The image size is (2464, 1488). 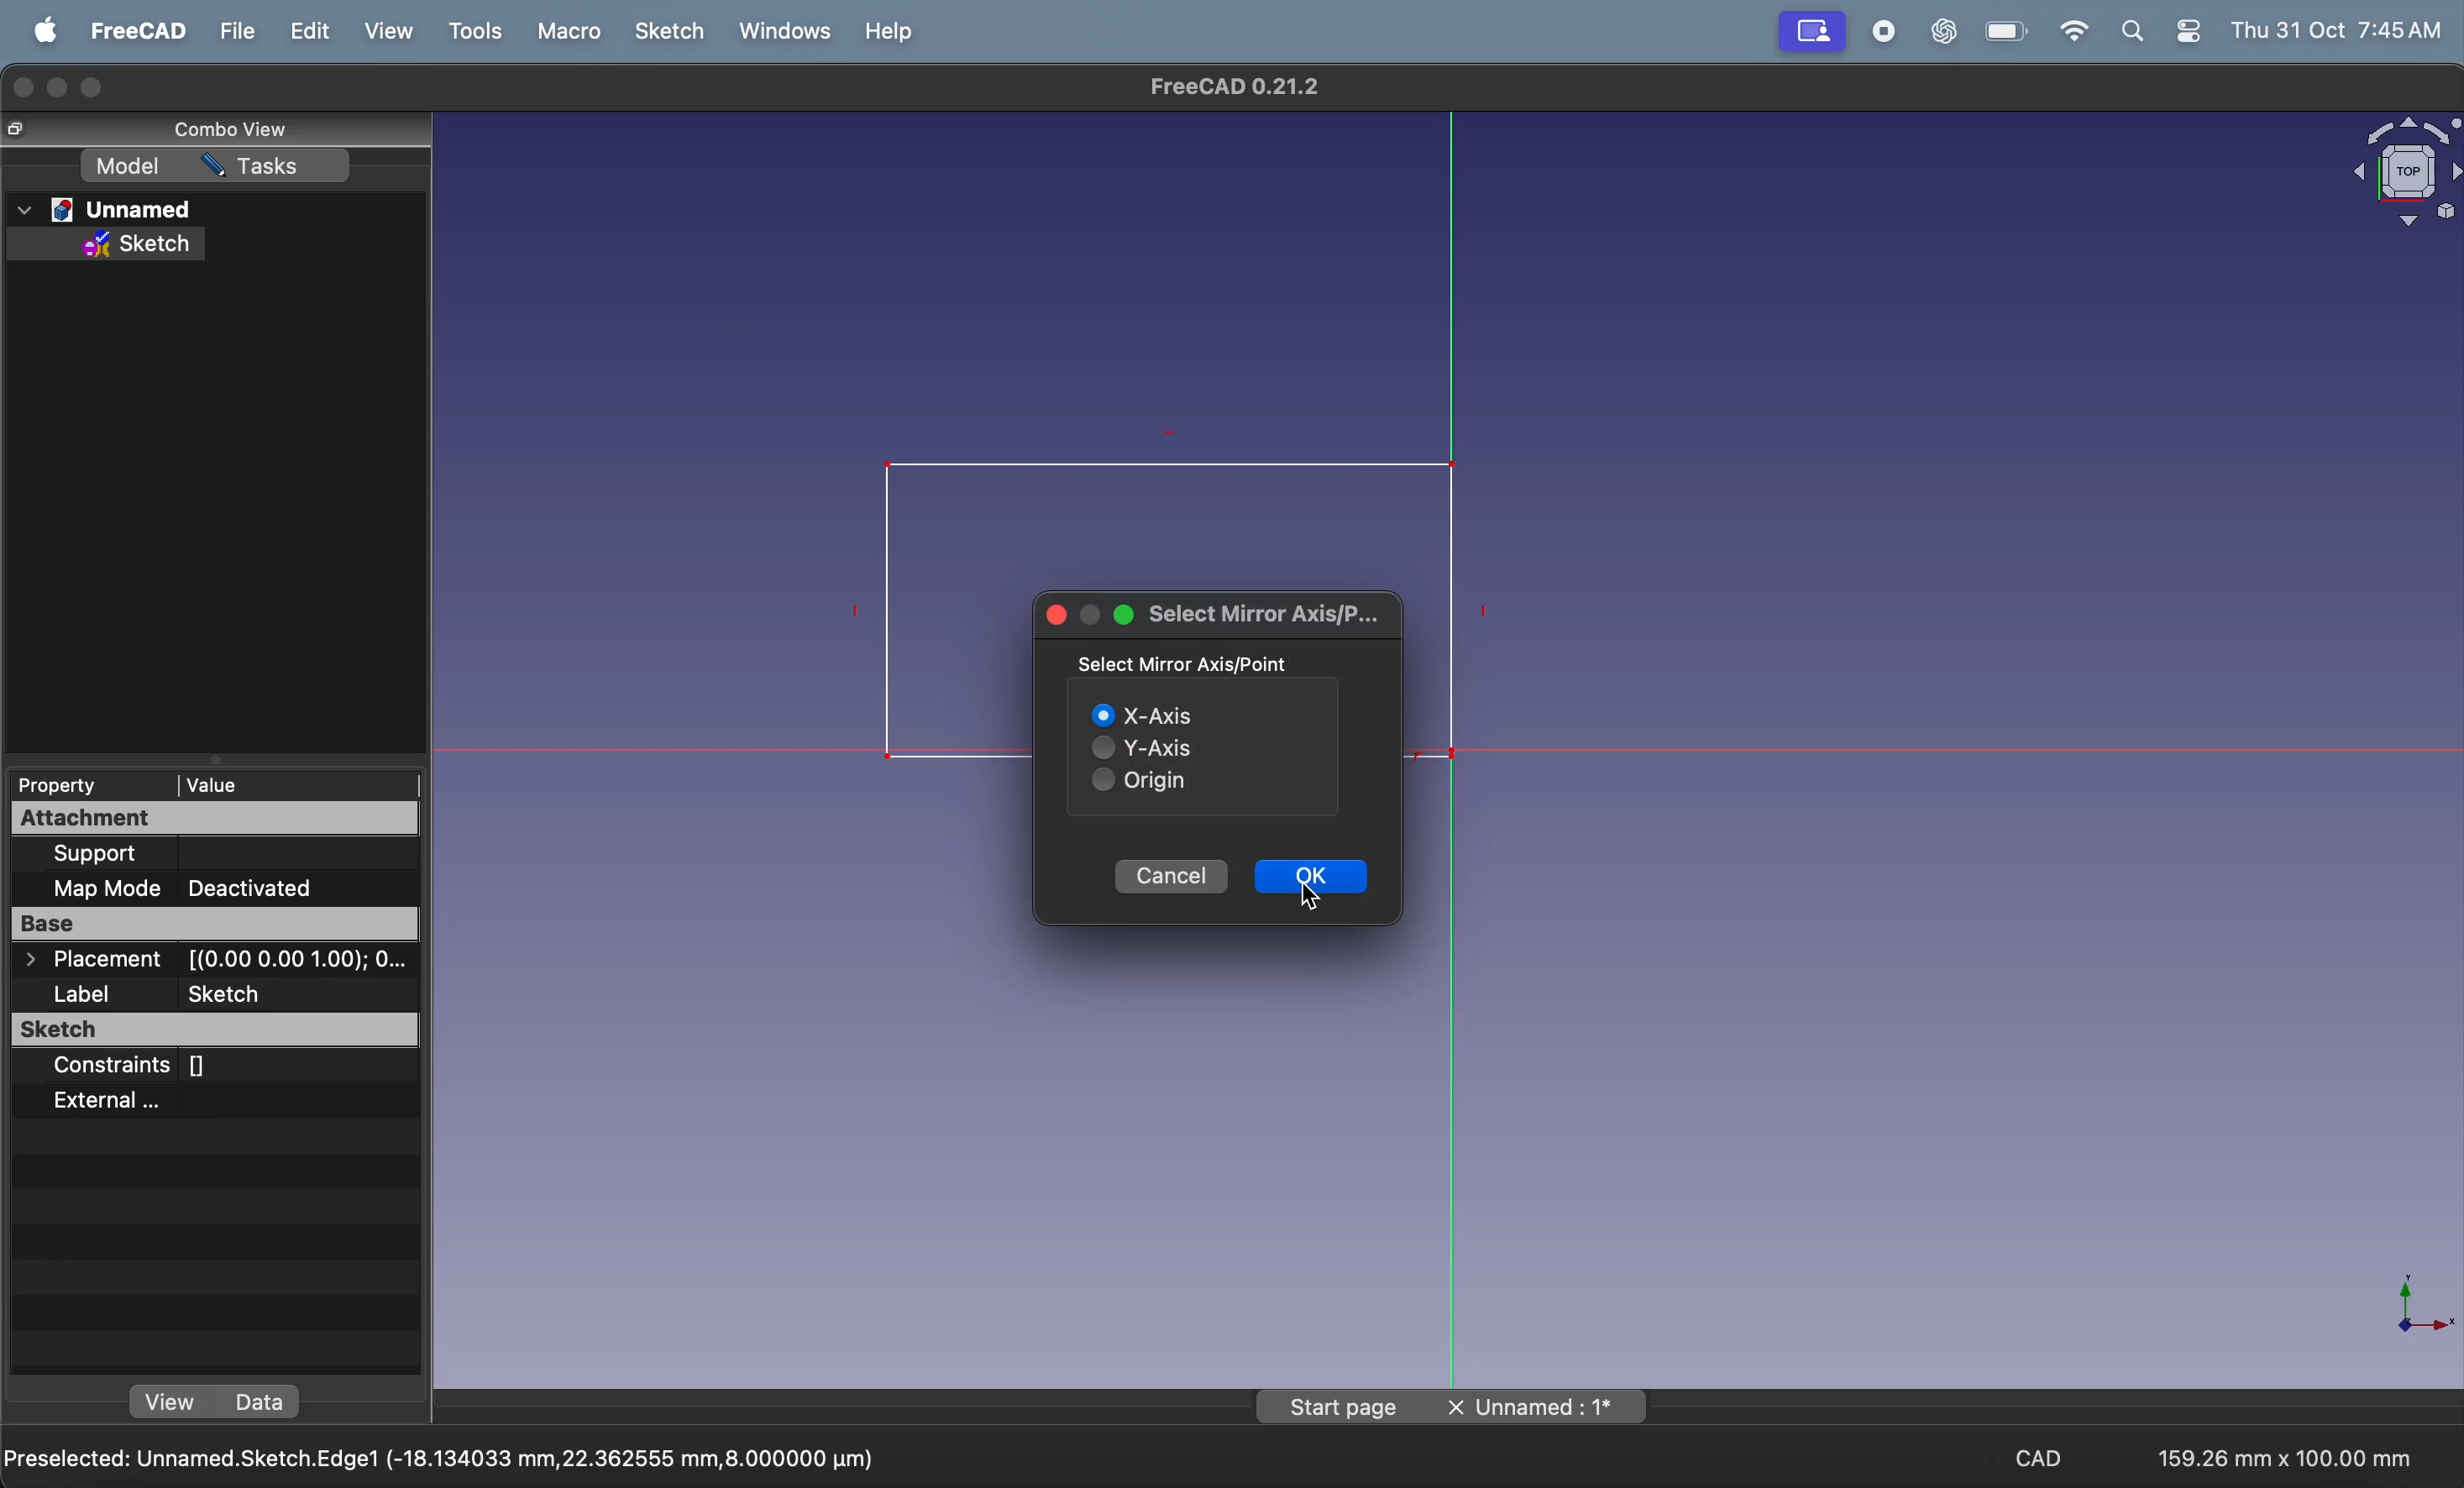 I want to click on unnamed, so click(x=128, y=208).